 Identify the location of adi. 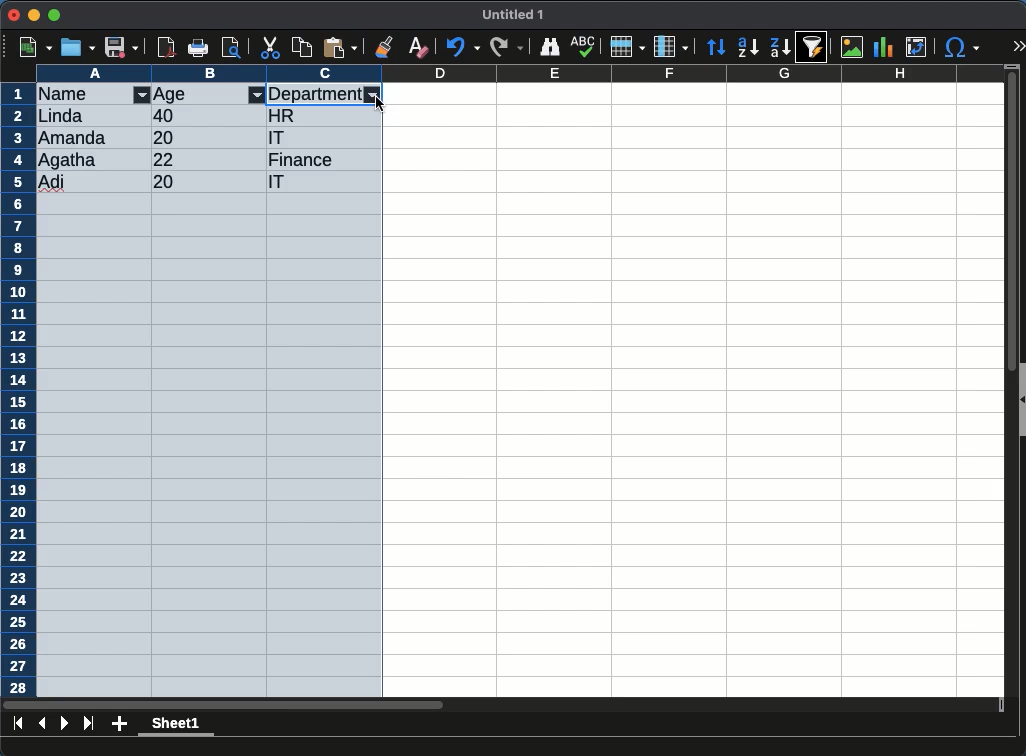
(53, 183).